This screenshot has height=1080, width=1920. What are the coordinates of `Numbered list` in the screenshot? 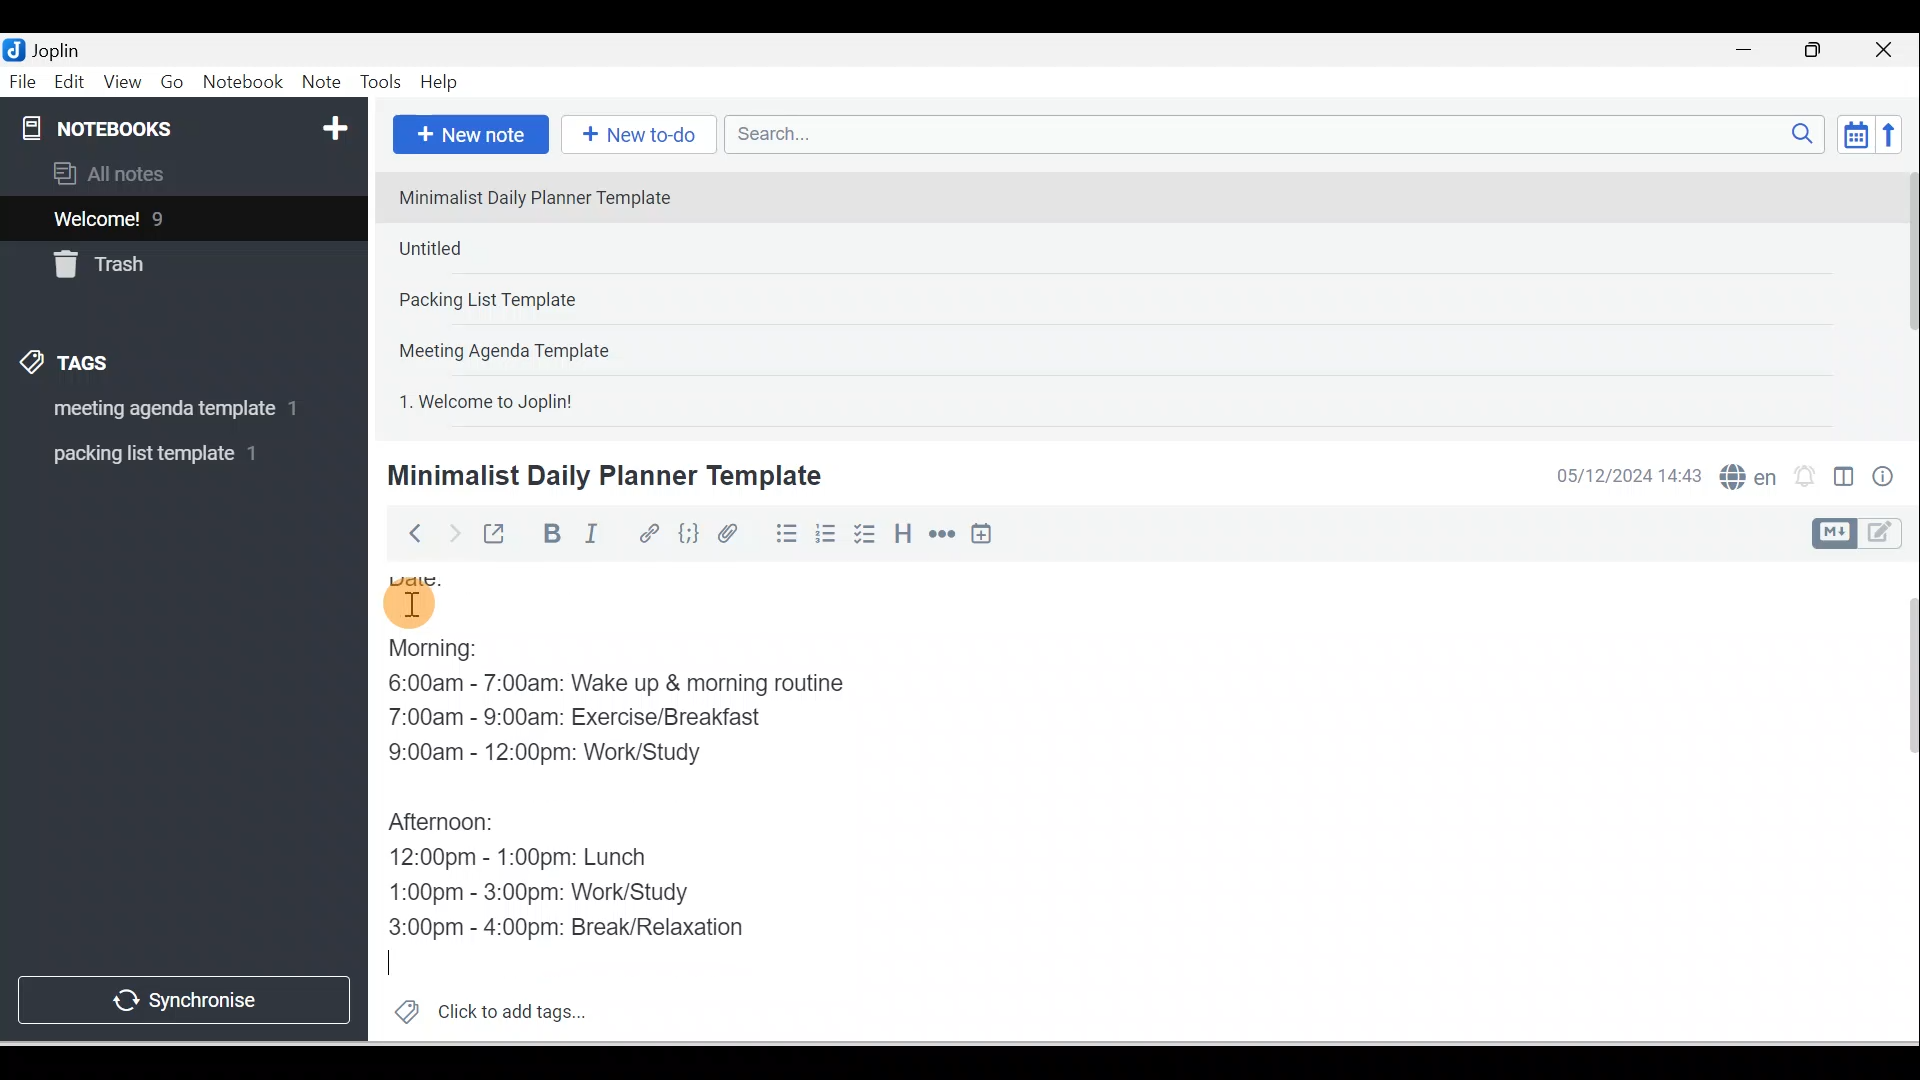 It's located at (826, 533).